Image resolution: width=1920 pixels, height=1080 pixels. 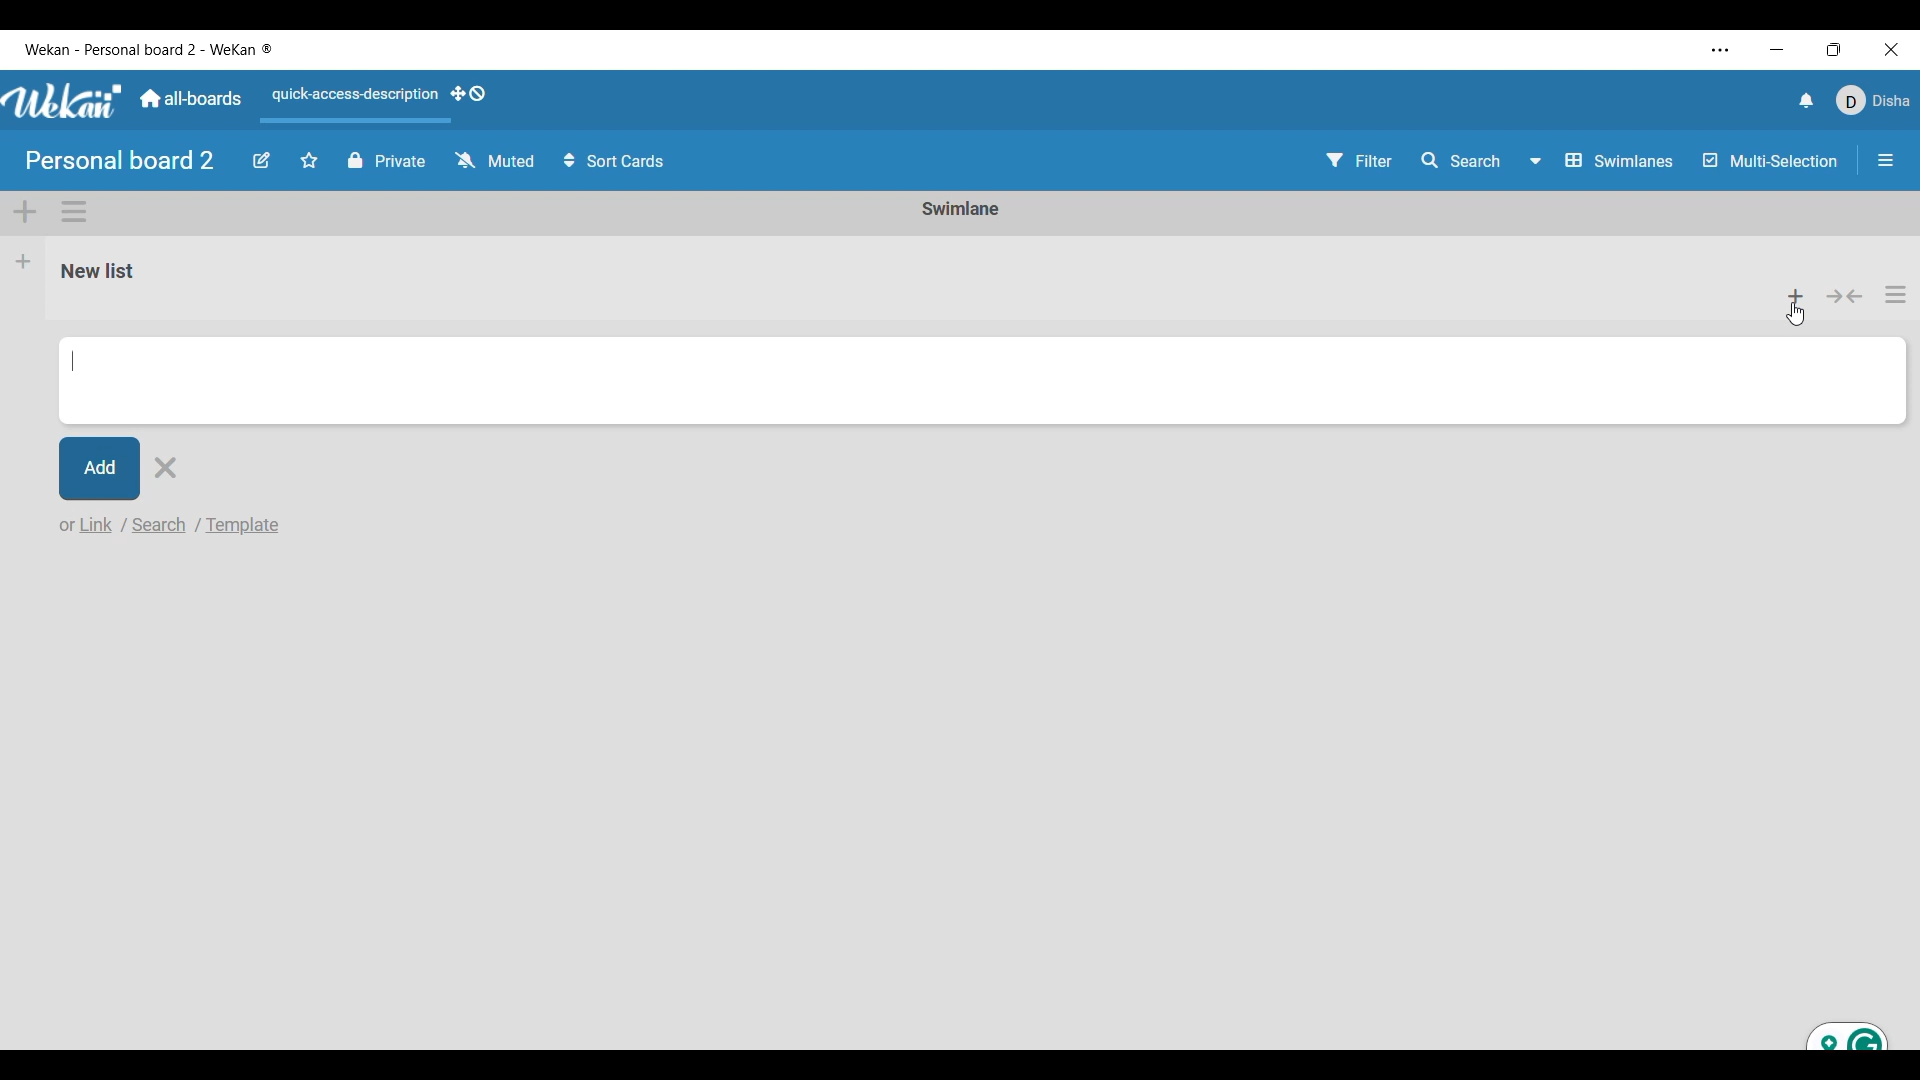 What do you see at coordinates (1891, 49) in the screenshot?
I see `Close interface` at bounding box center [1891, 49].